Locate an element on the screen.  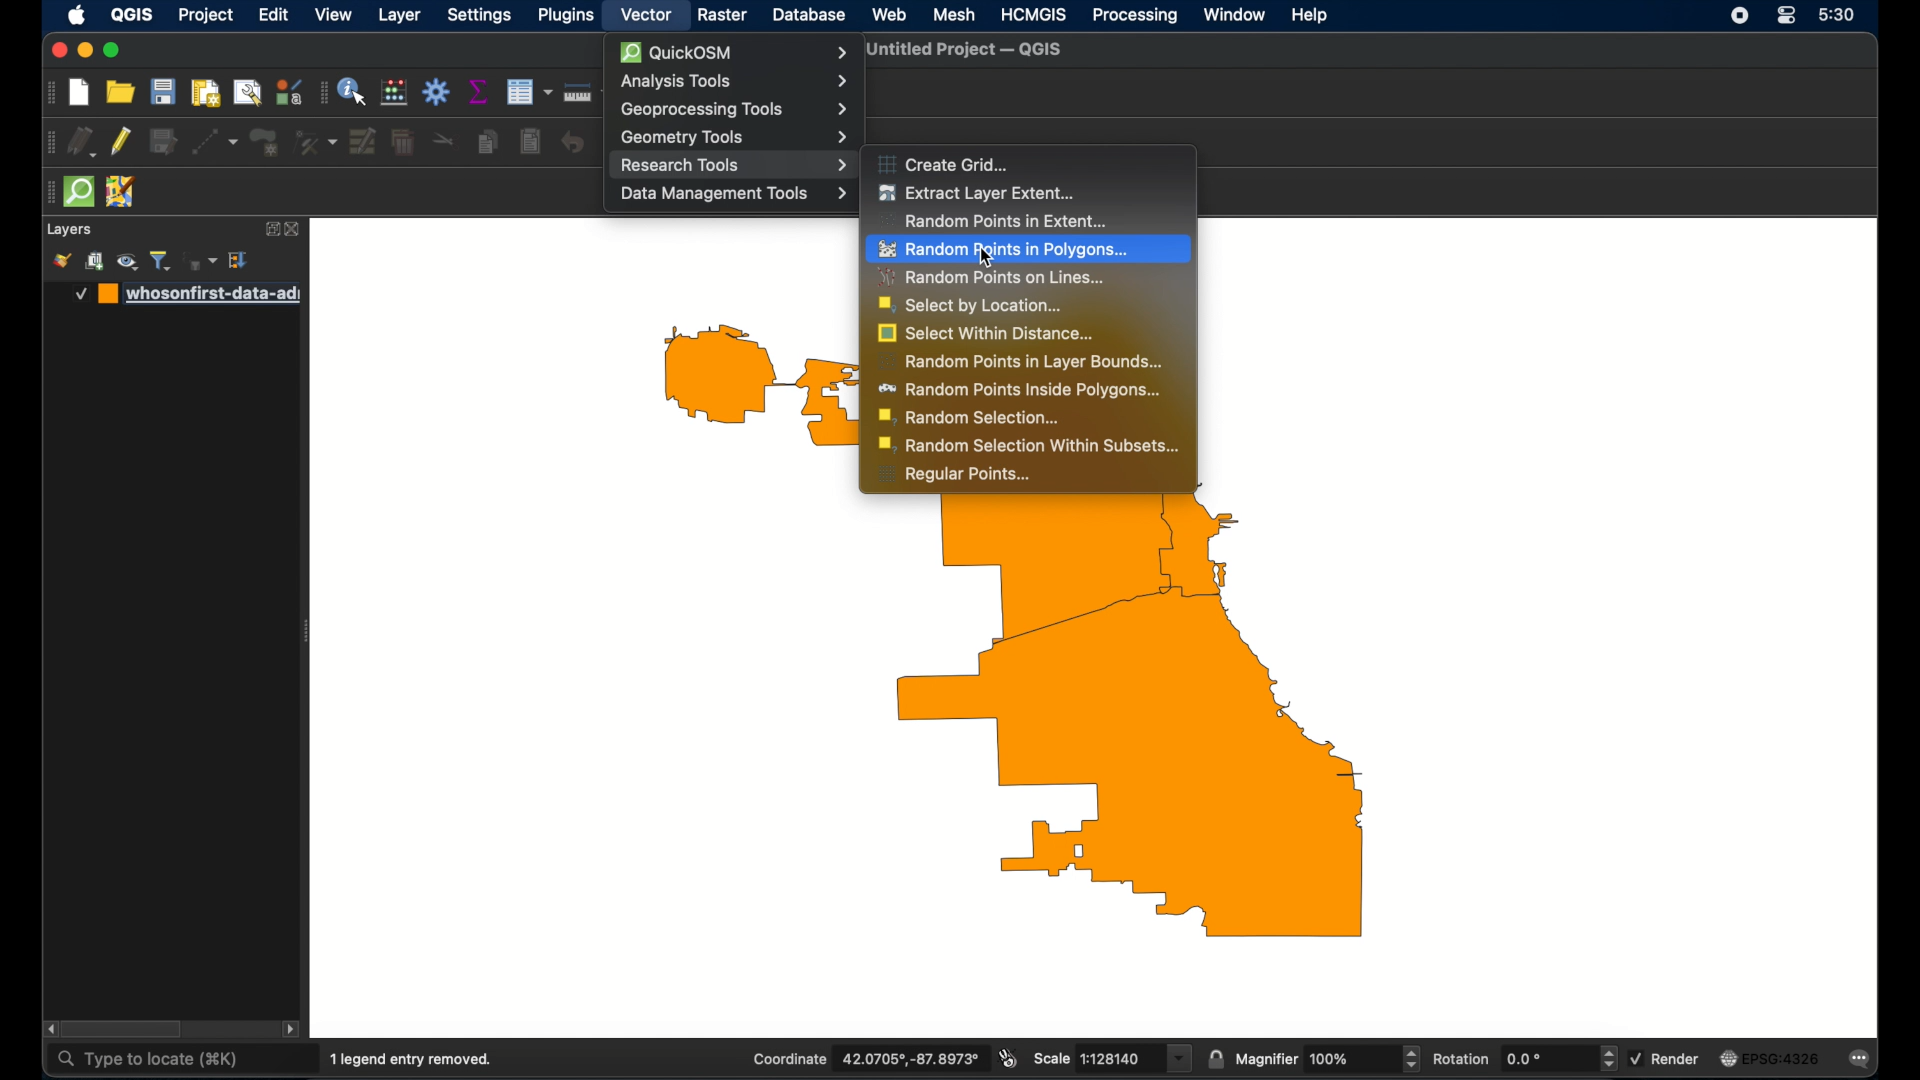
US  westside map is located at coordinates (1031, 731).